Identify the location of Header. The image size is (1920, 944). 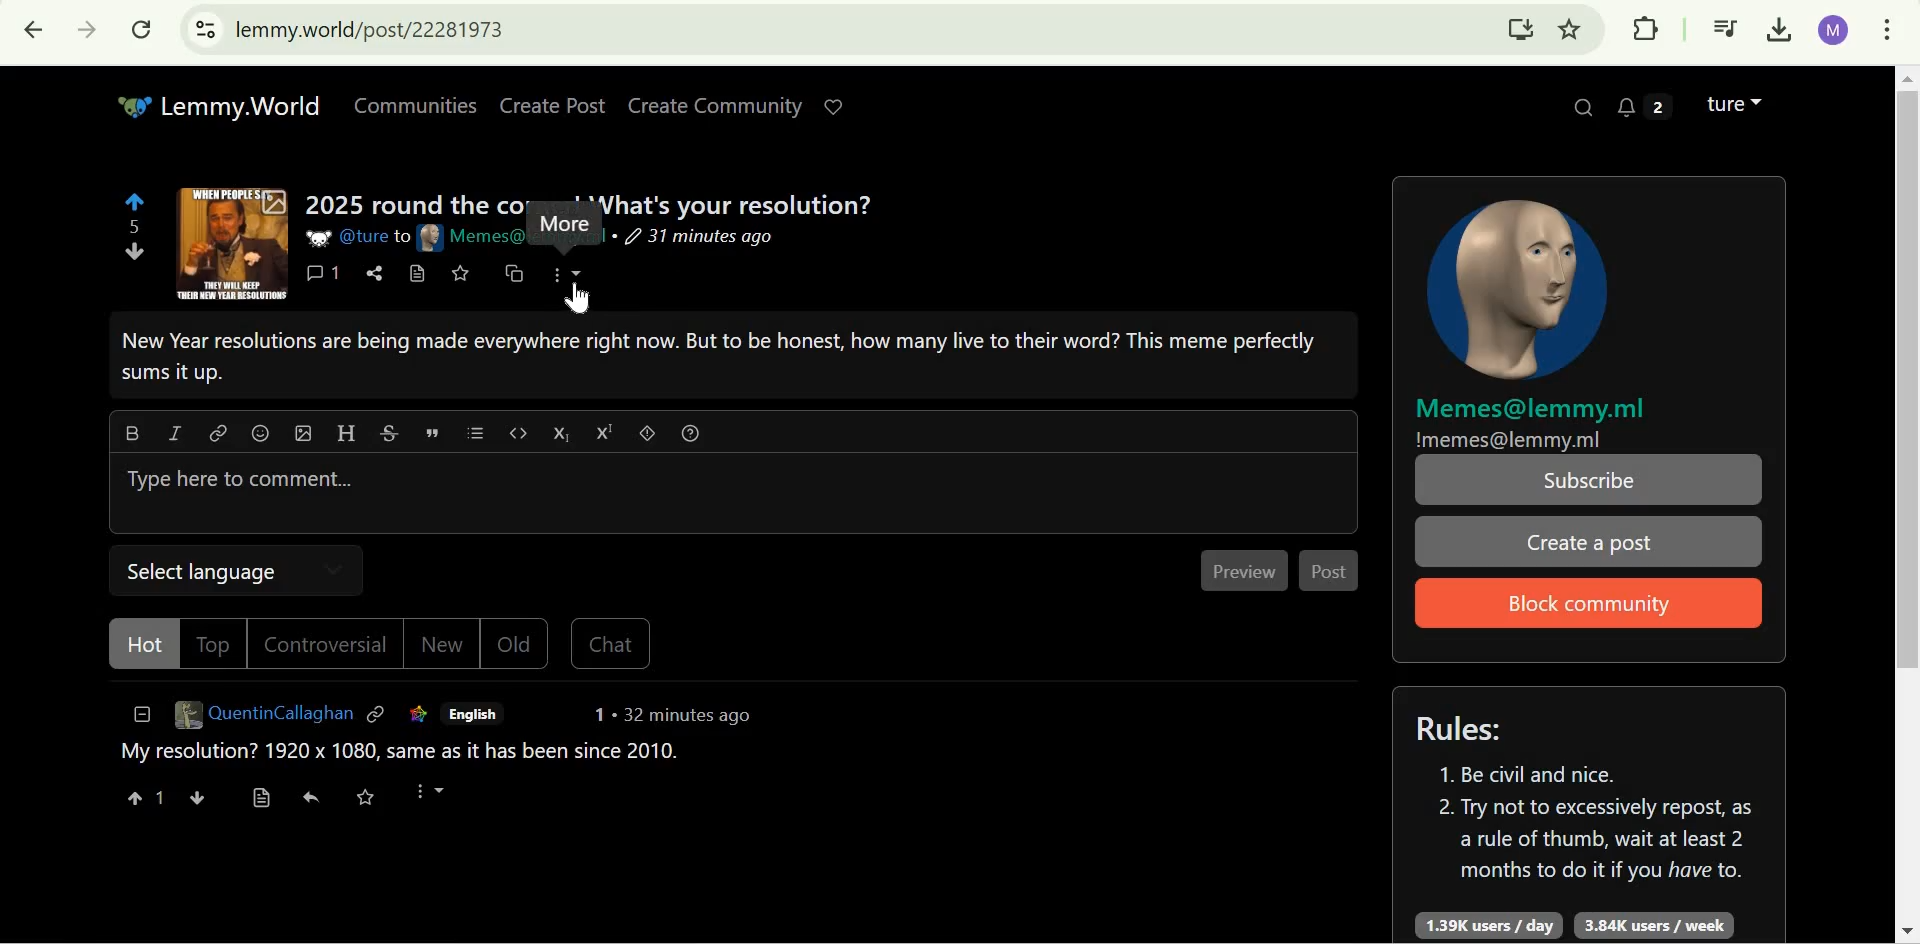
(345, 432).